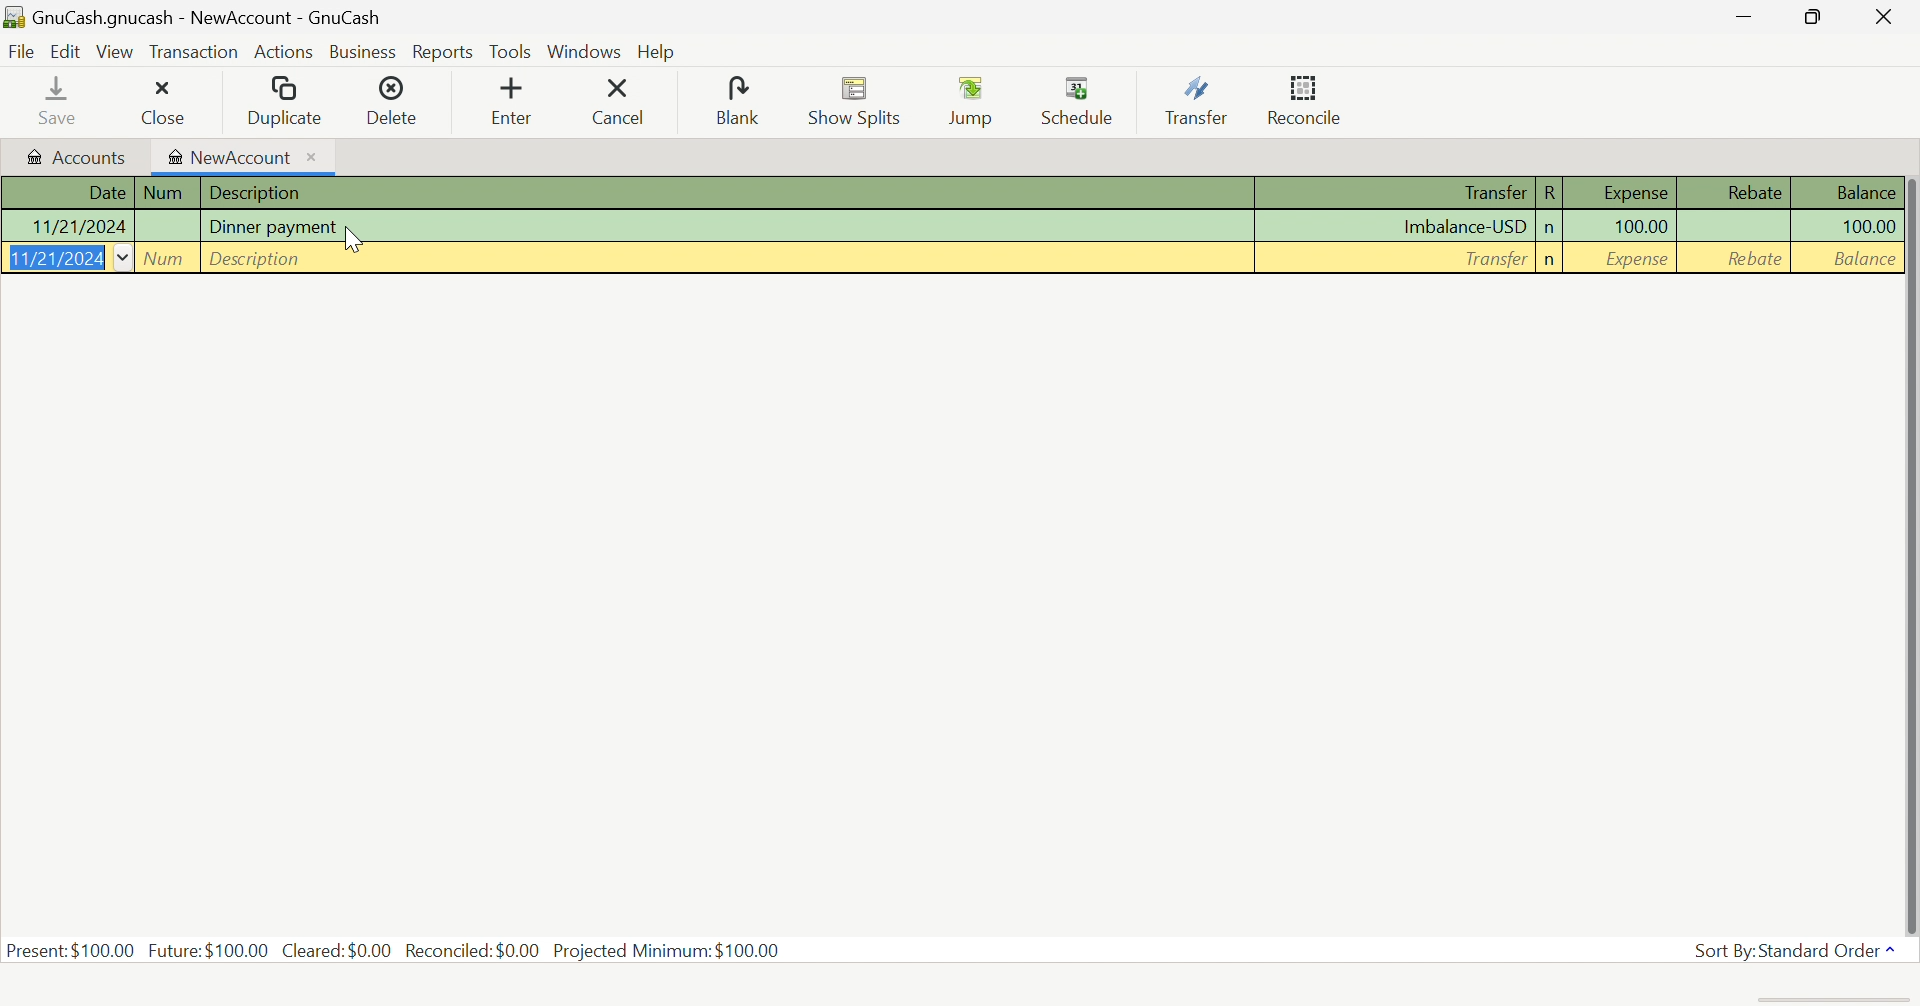  Describe the element at coordinates (1465, 225) in the screenshot. I see `Imbalance-USD` at that location.